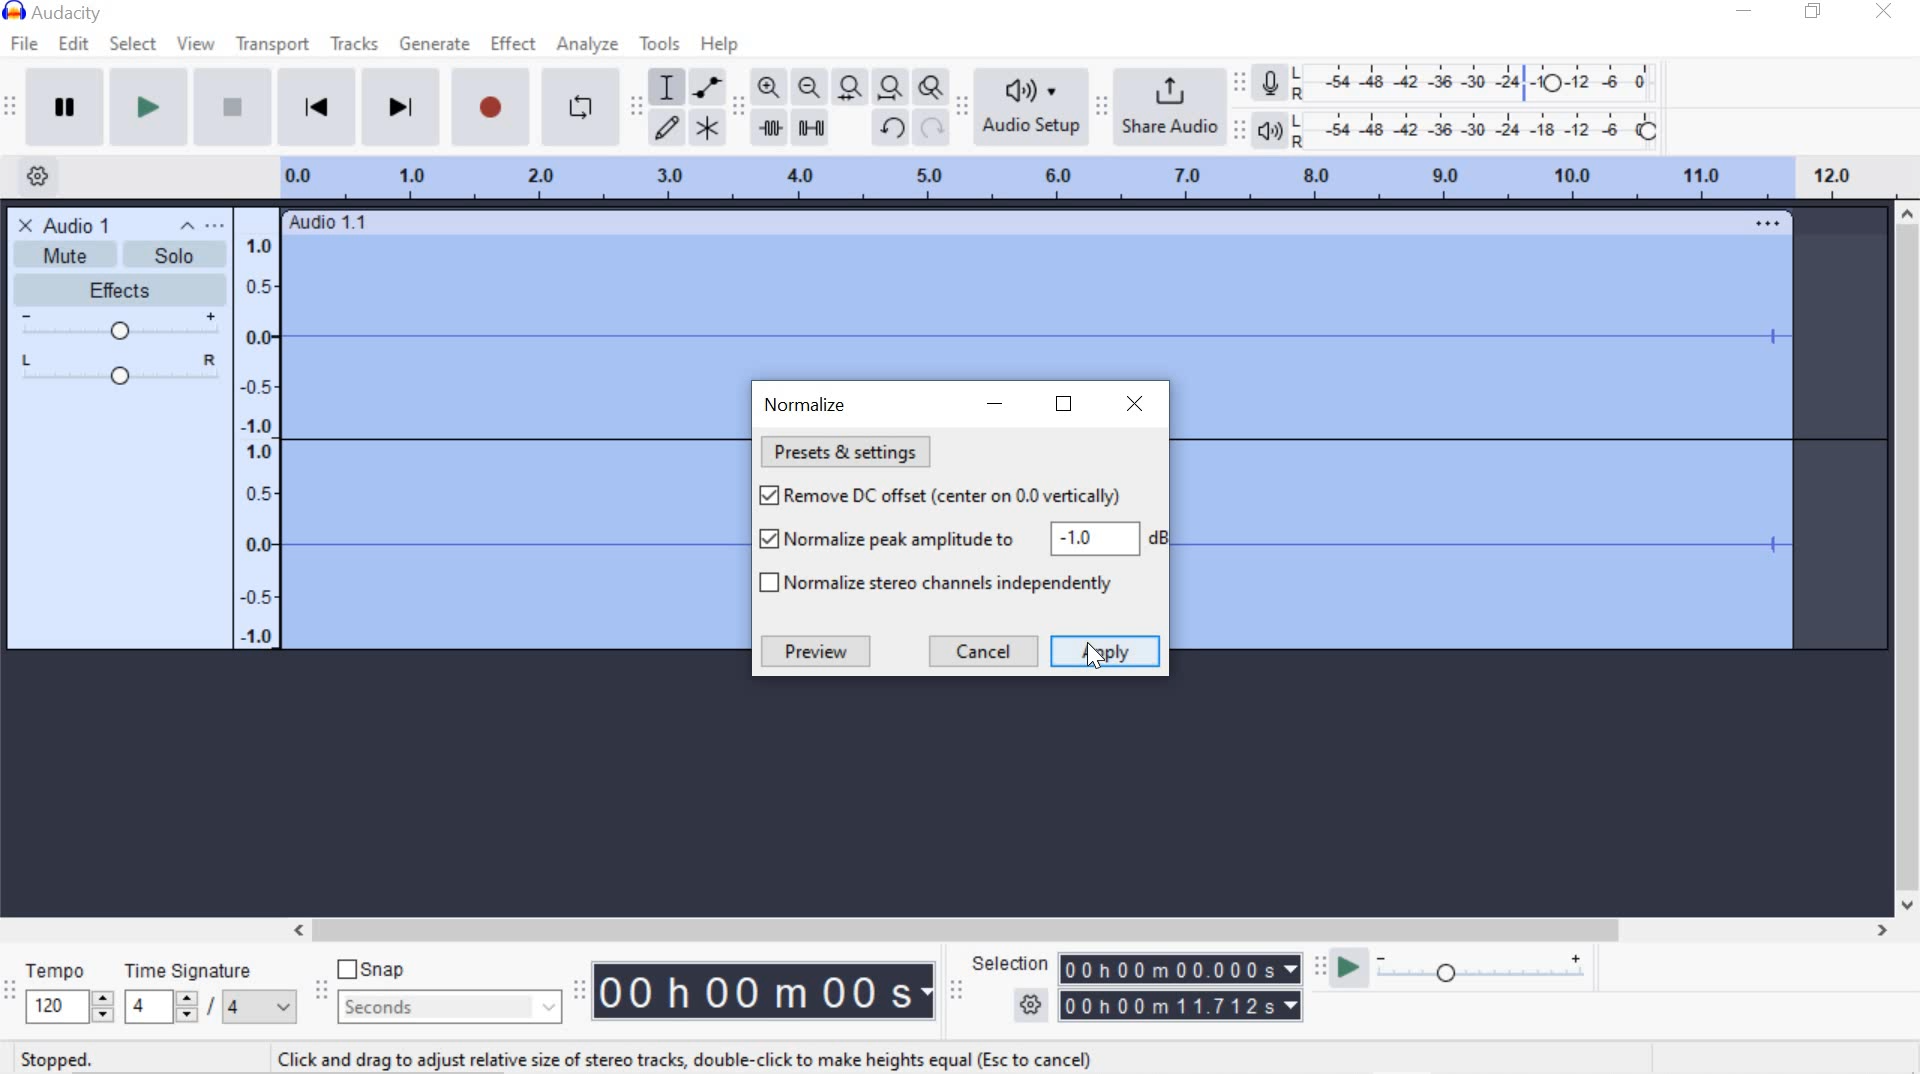  What do you see at coordinates (1274, 130) in the screenshot?
I see `Playback meter` at bounding box center [1274, 130].